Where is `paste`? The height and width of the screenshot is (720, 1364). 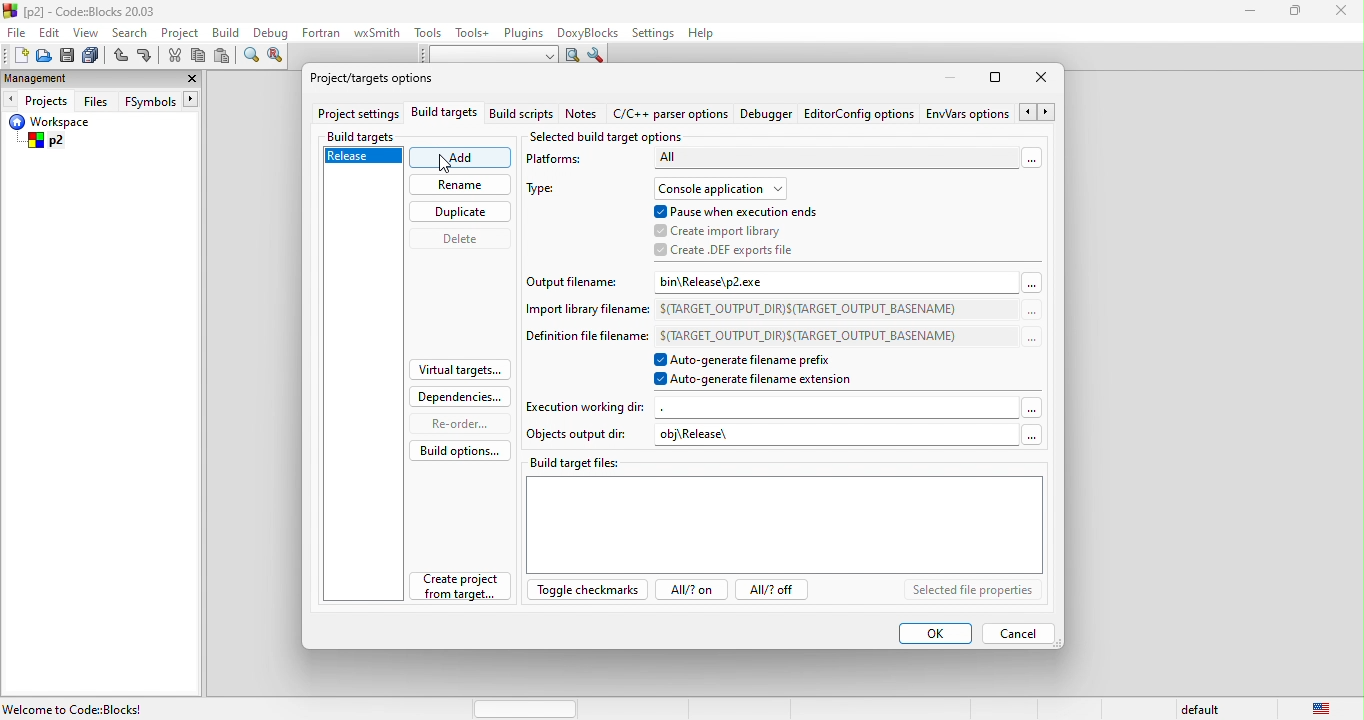
paste is located at coordinates (225, 56).